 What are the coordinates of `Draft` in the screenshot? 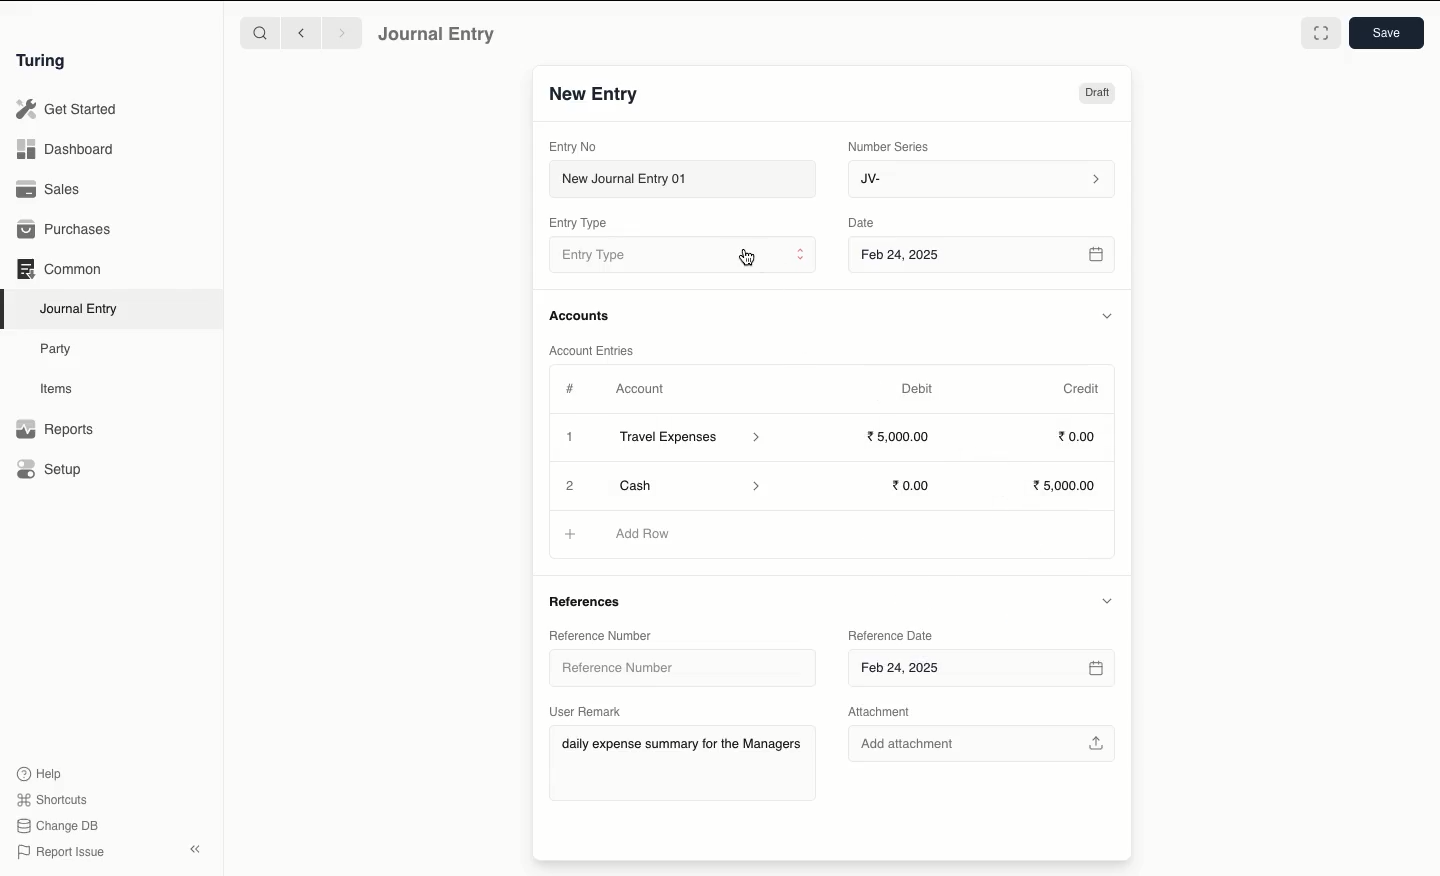 It's located at (1097, 93).